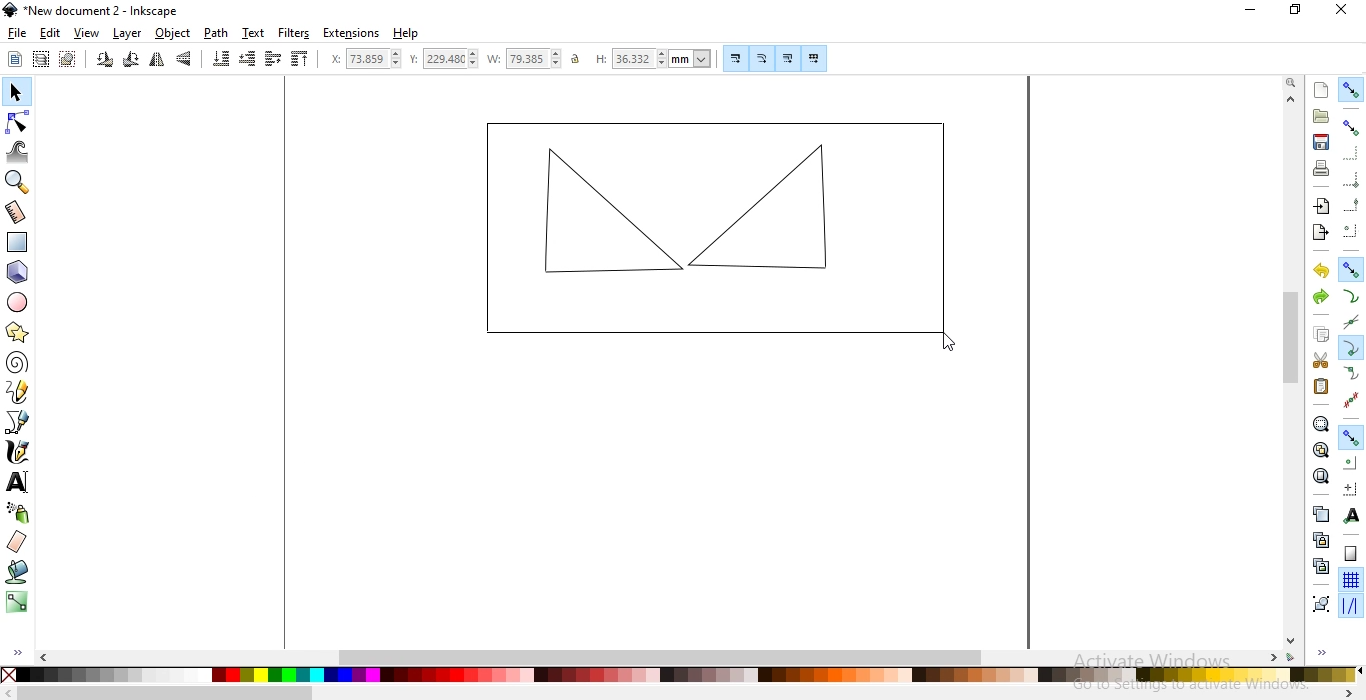 The image size is (1366, 700). What do you see at coordinates (1351, 229) in the screenshot?
I see `snapping centers of bounding boxes` at bounding box center [1351, 229].